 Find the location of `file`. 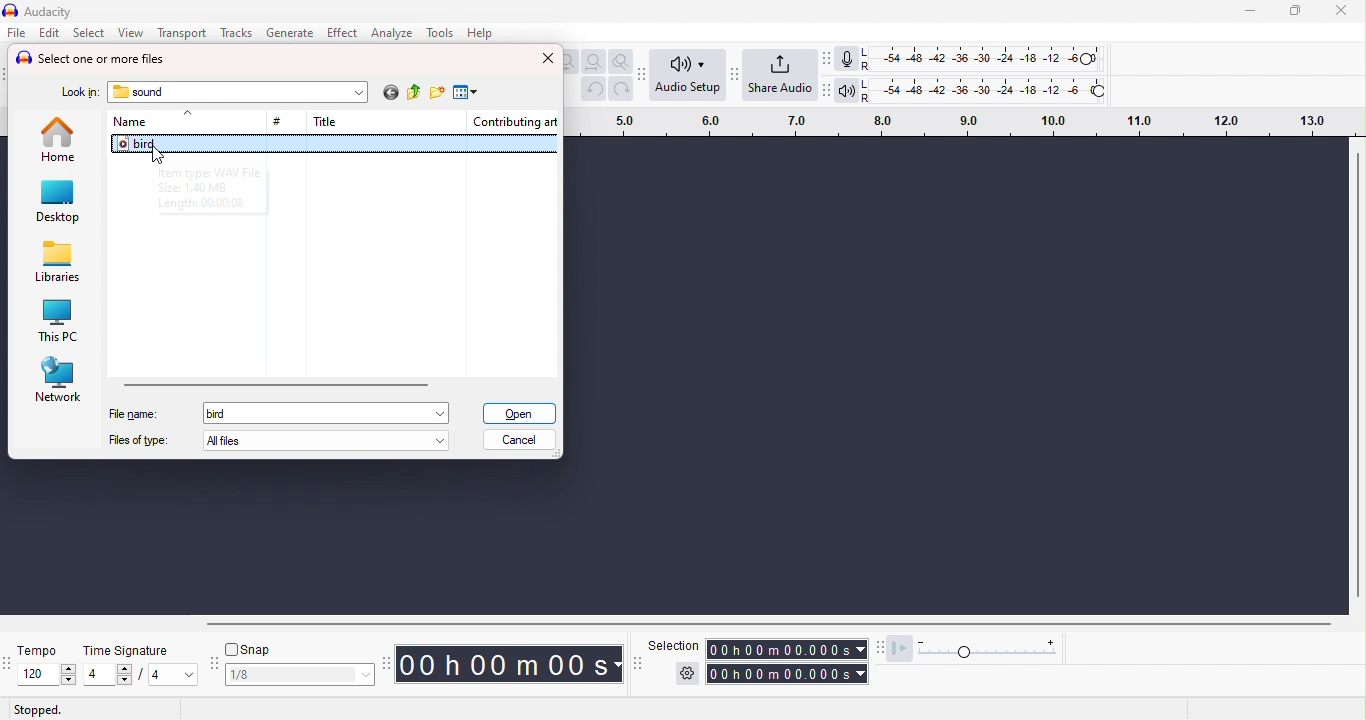

file is located at coordinates (17, 32).